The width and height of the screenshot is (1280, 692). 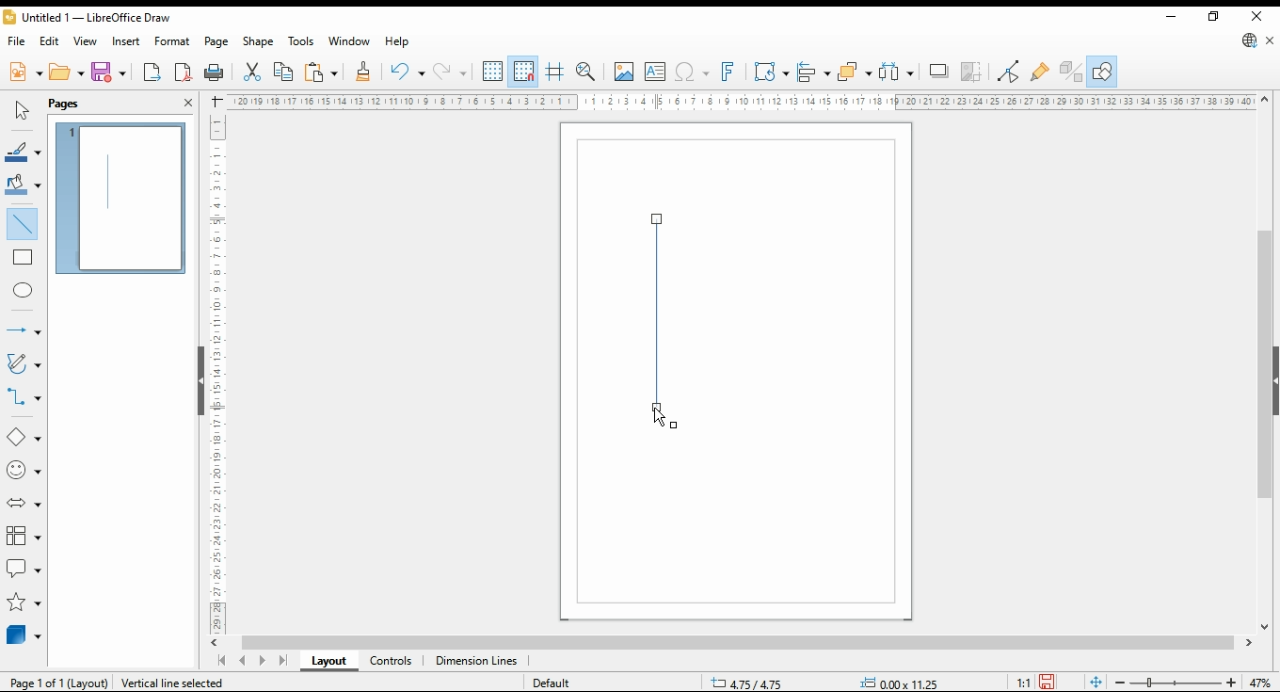 I want to click on shape, so click(x=259, y=43).